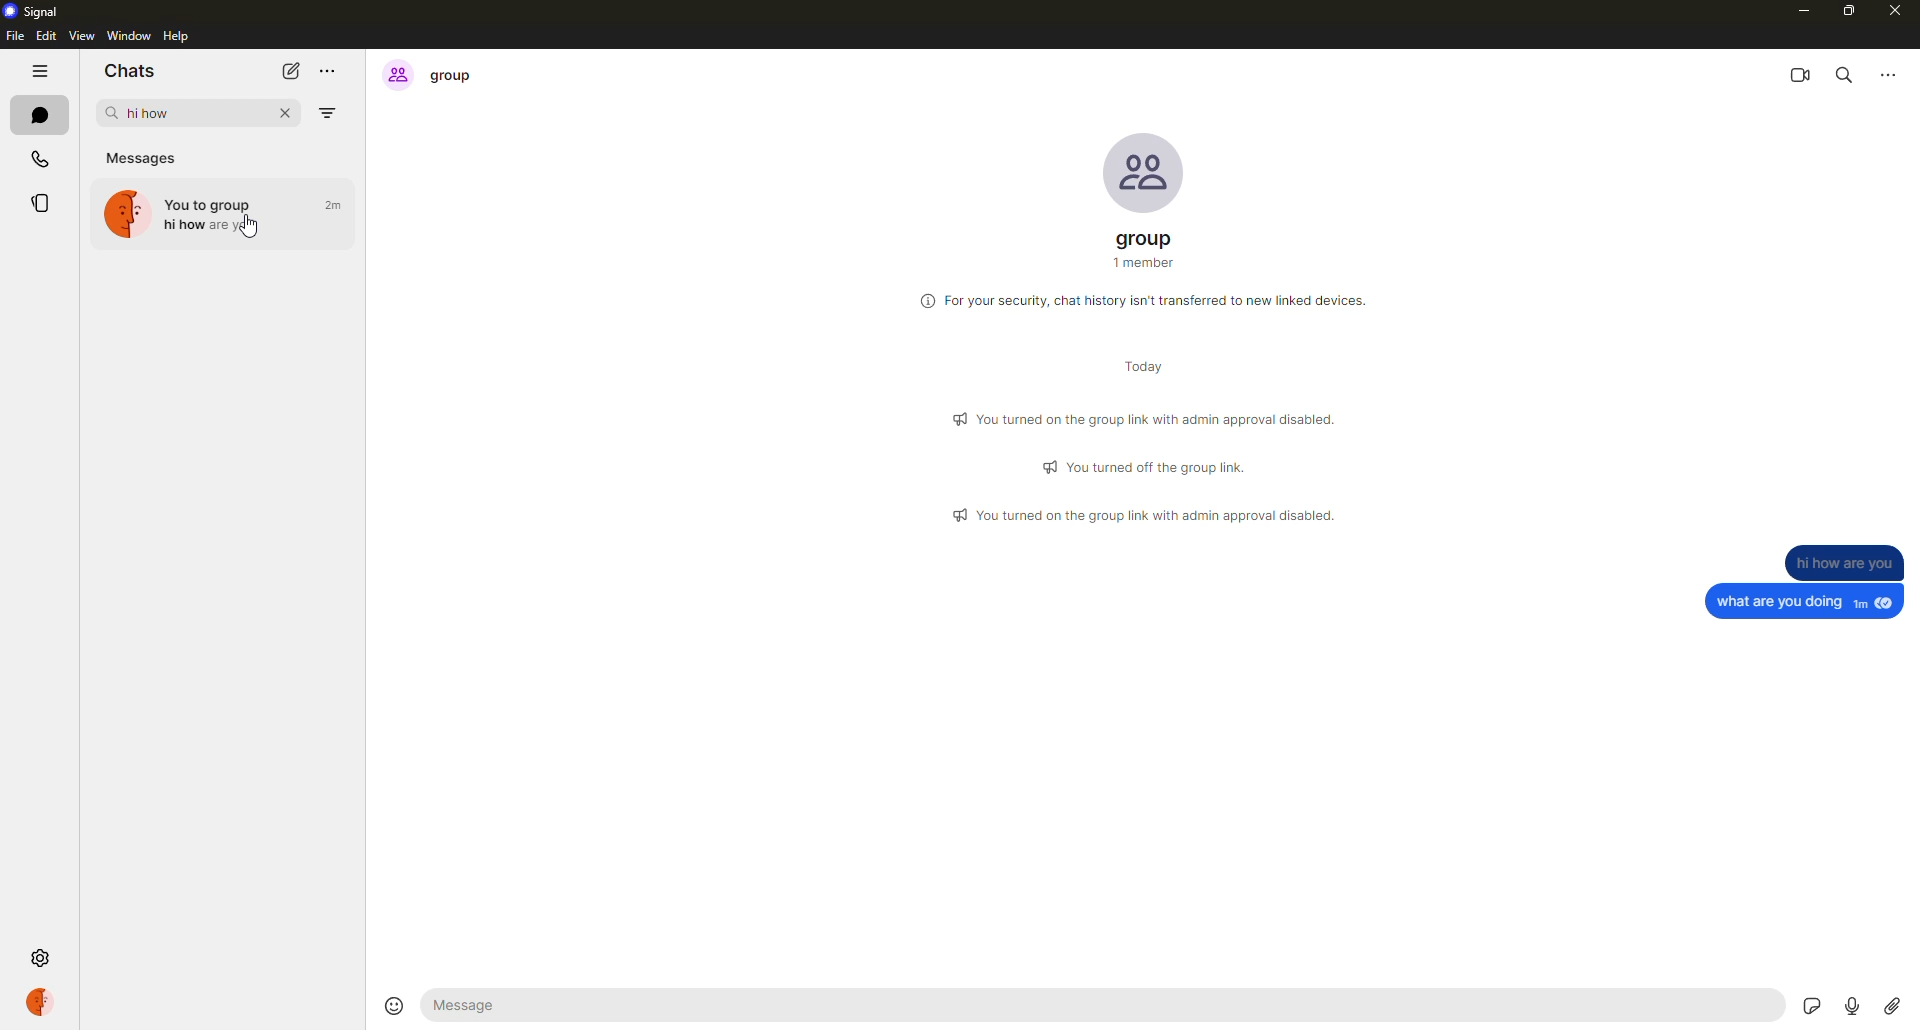 This screenshot has height=1030, width=1920. Describe the element at coordinates (1886, 72) in the screenshot. I see `more` at that location.